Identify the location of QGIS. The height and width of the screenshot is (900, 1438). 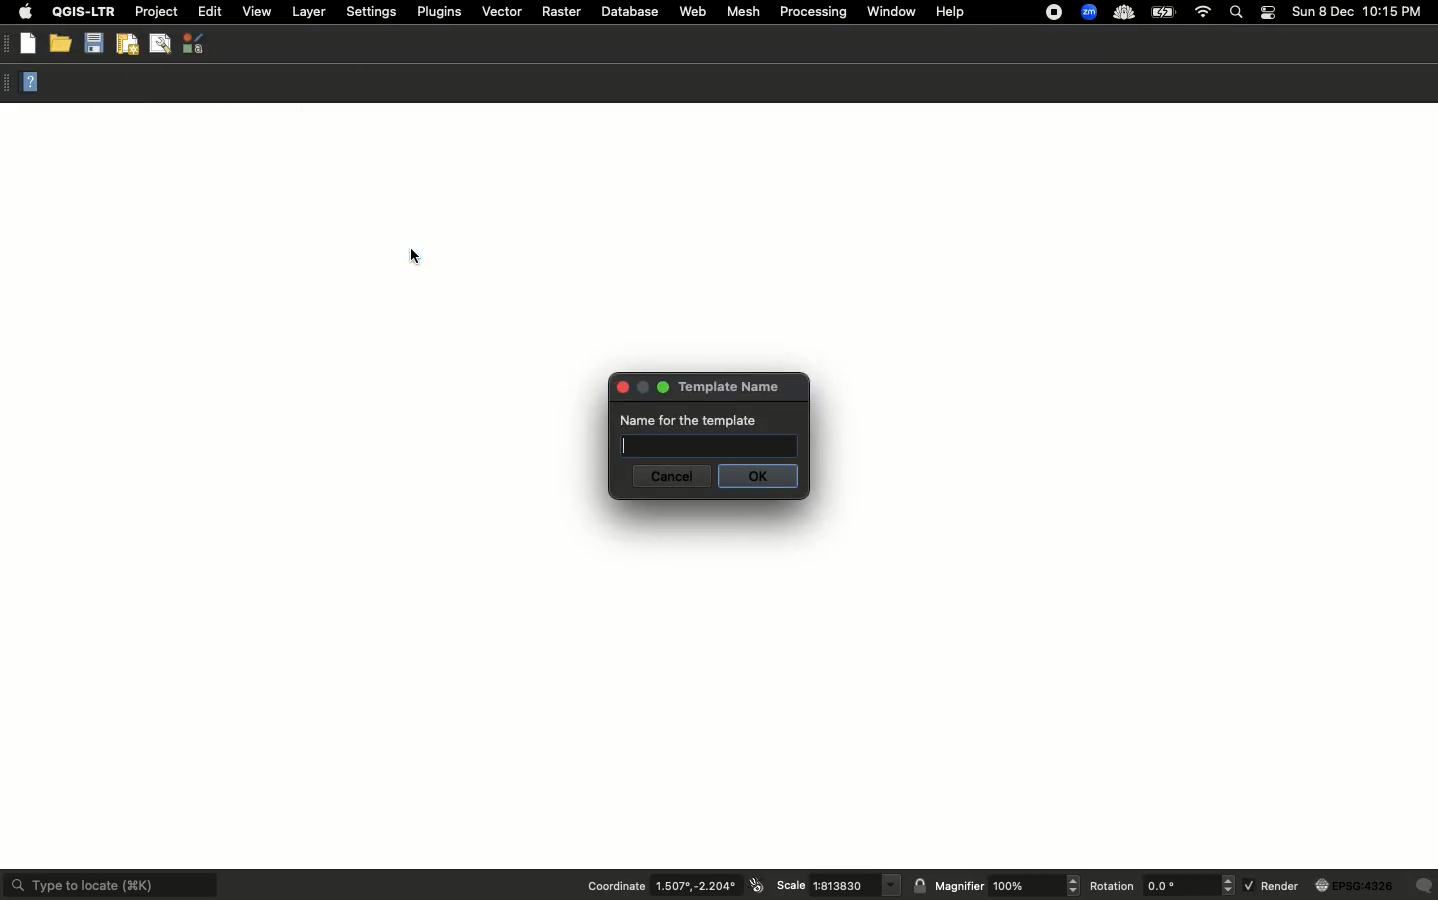
(83, 10).